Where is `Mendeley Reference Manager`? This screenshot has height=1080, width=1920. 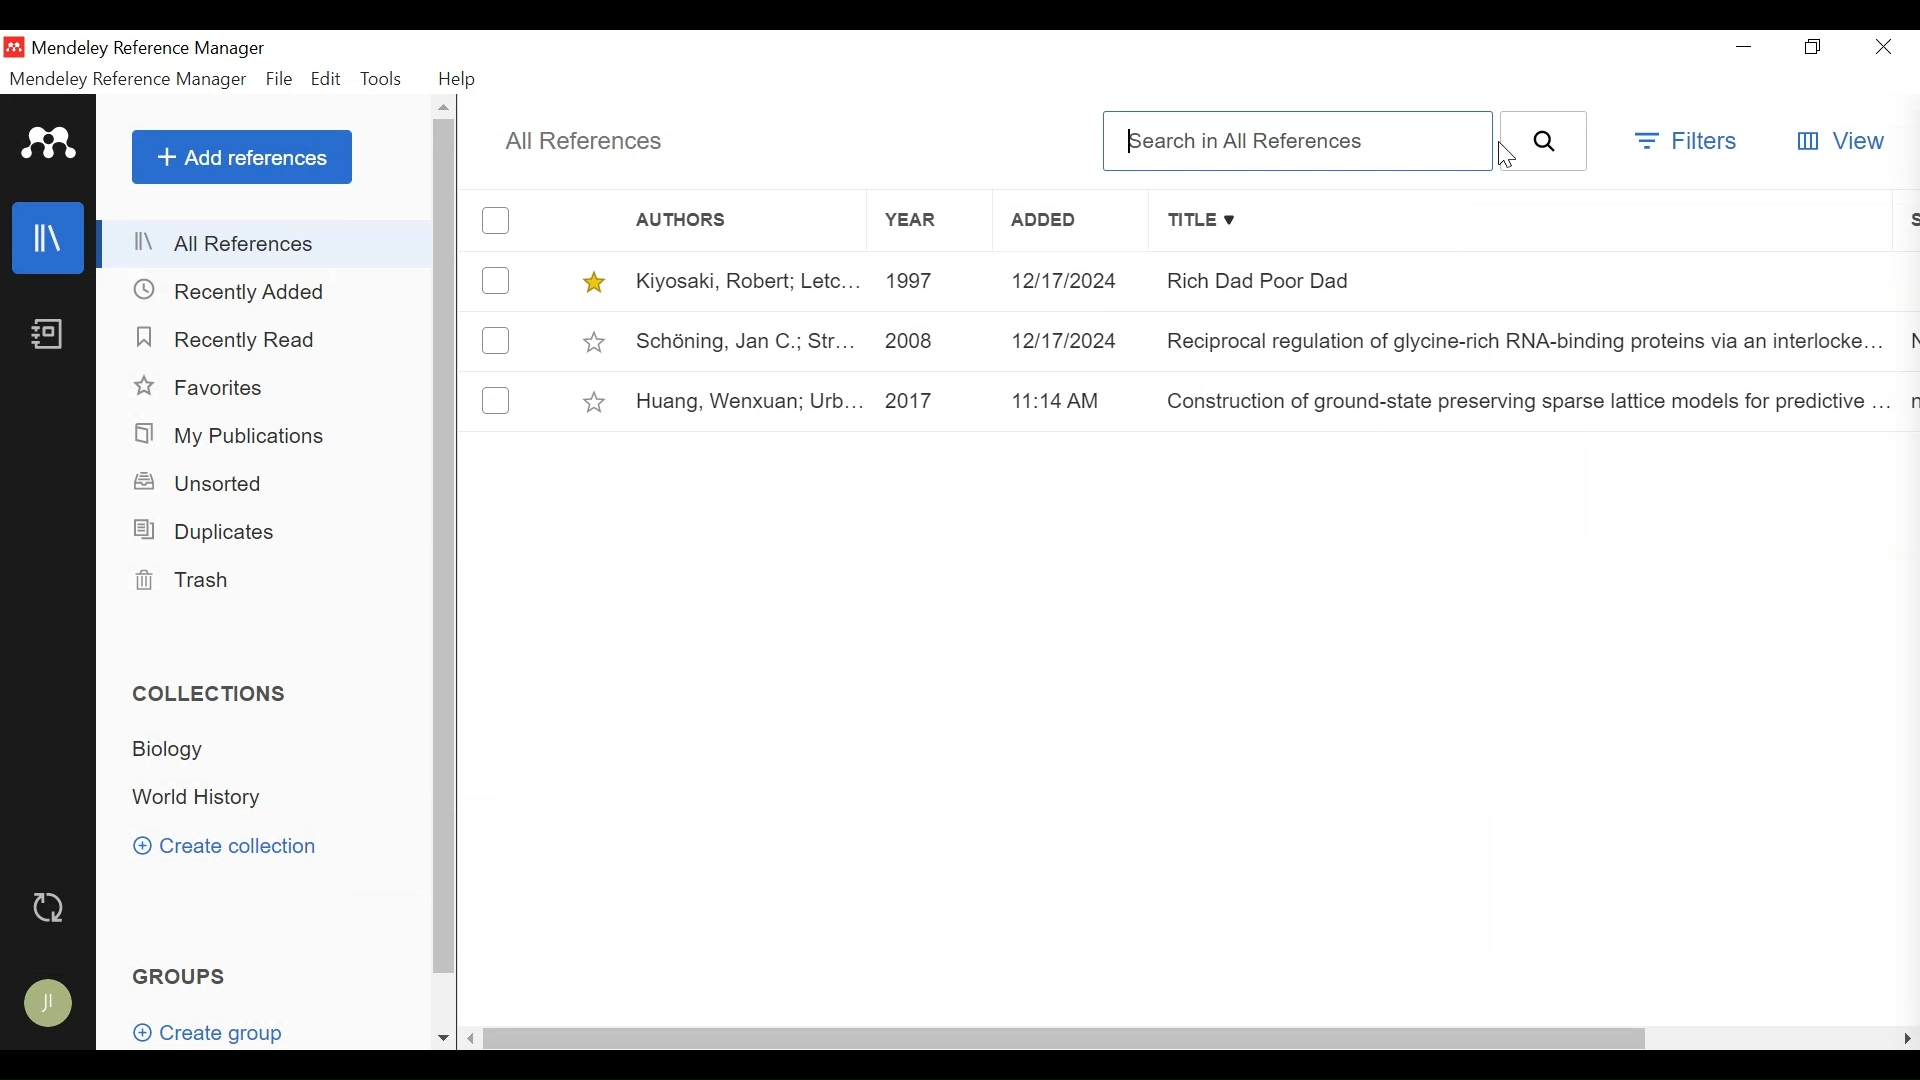 Mendeley Reference Manager is located at coordinates (128, 79).